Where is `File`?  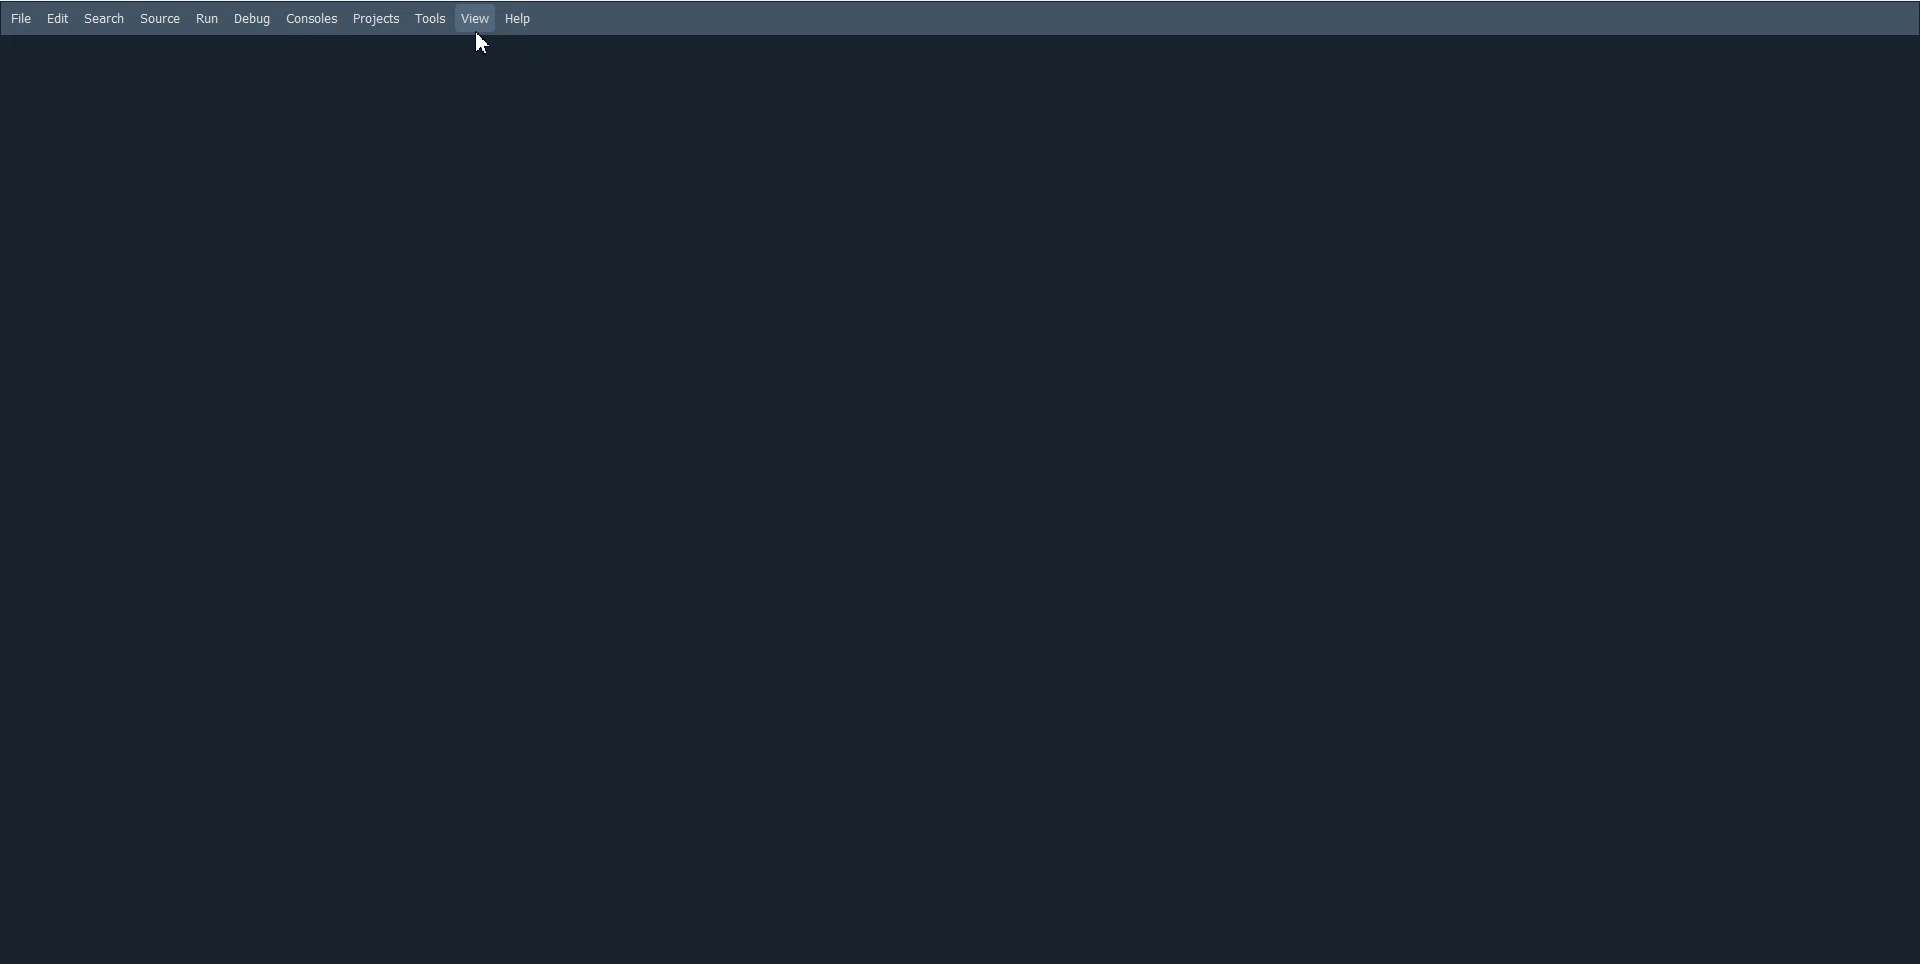
File is located at coordinates (22, 19).